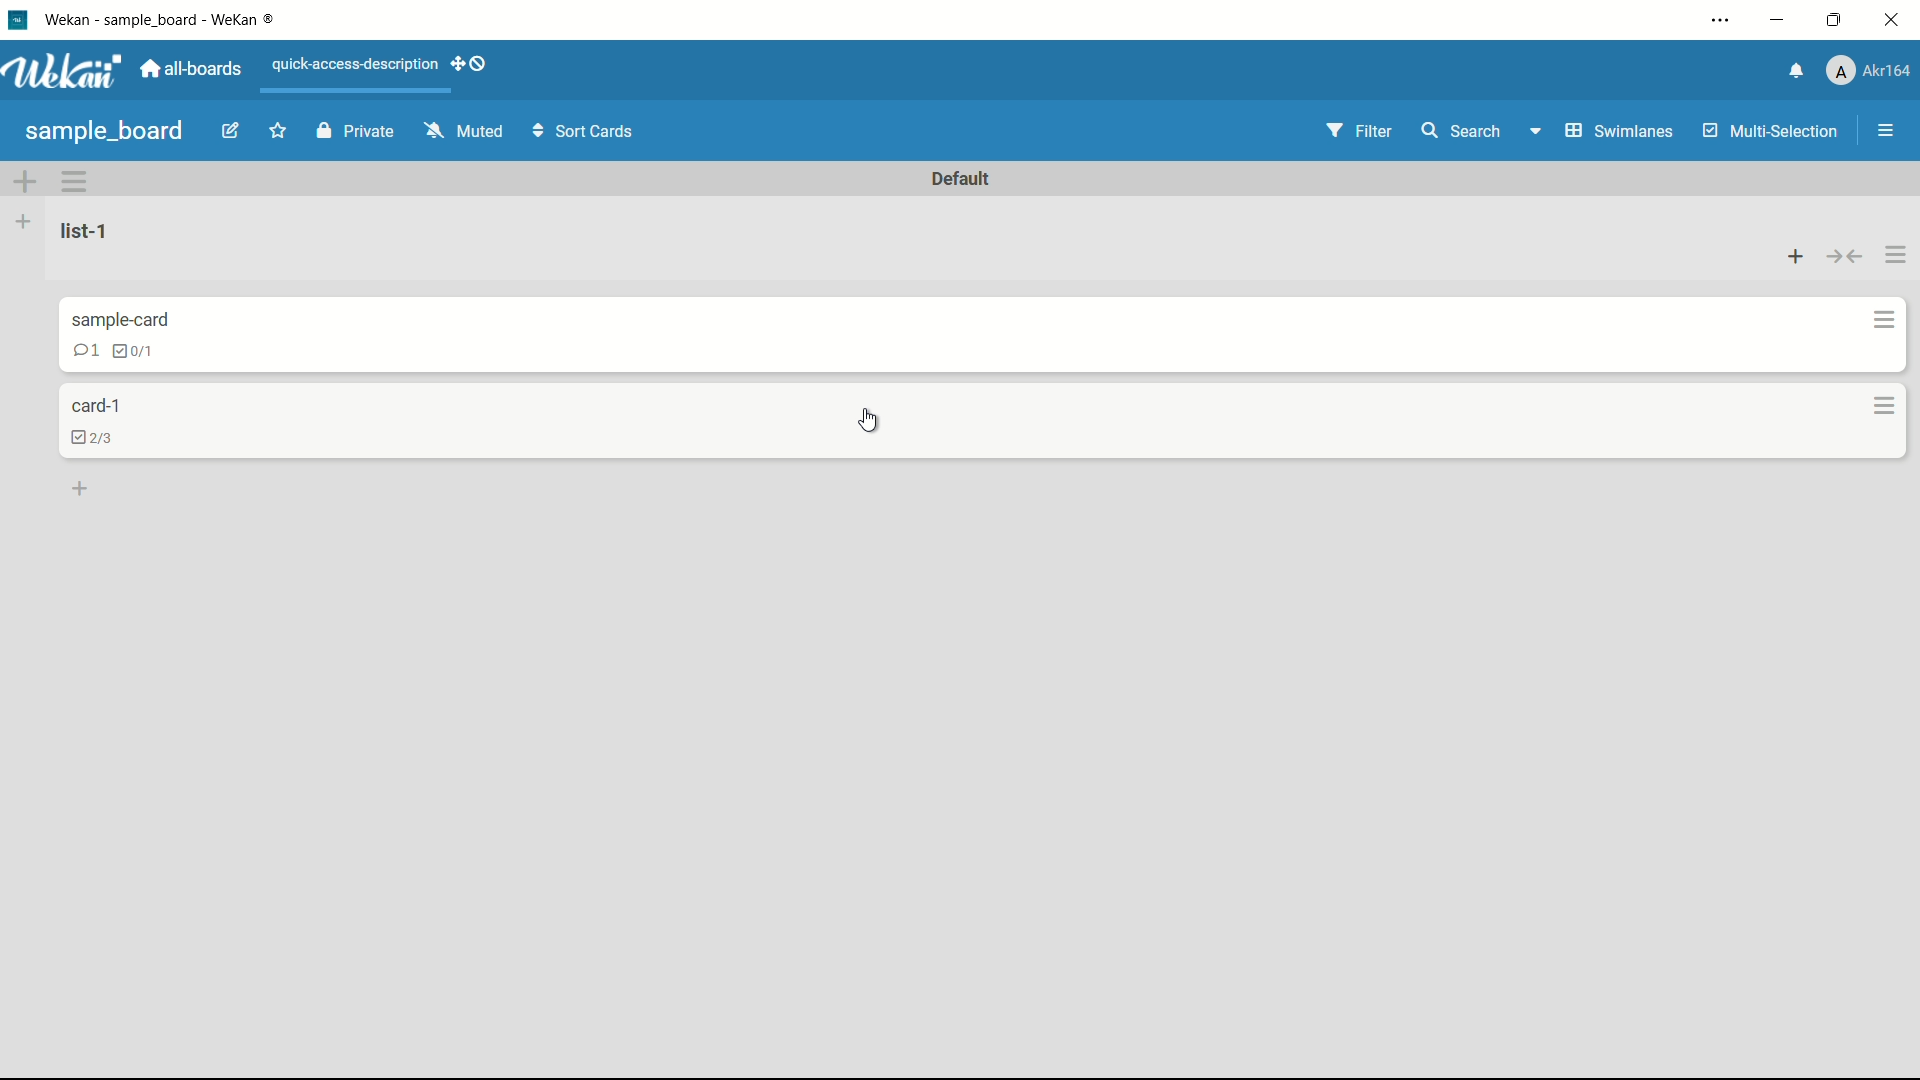 The height and width of the screenshot is (1080, 1920). I want to click on quick-access-description, so click(356, 66).